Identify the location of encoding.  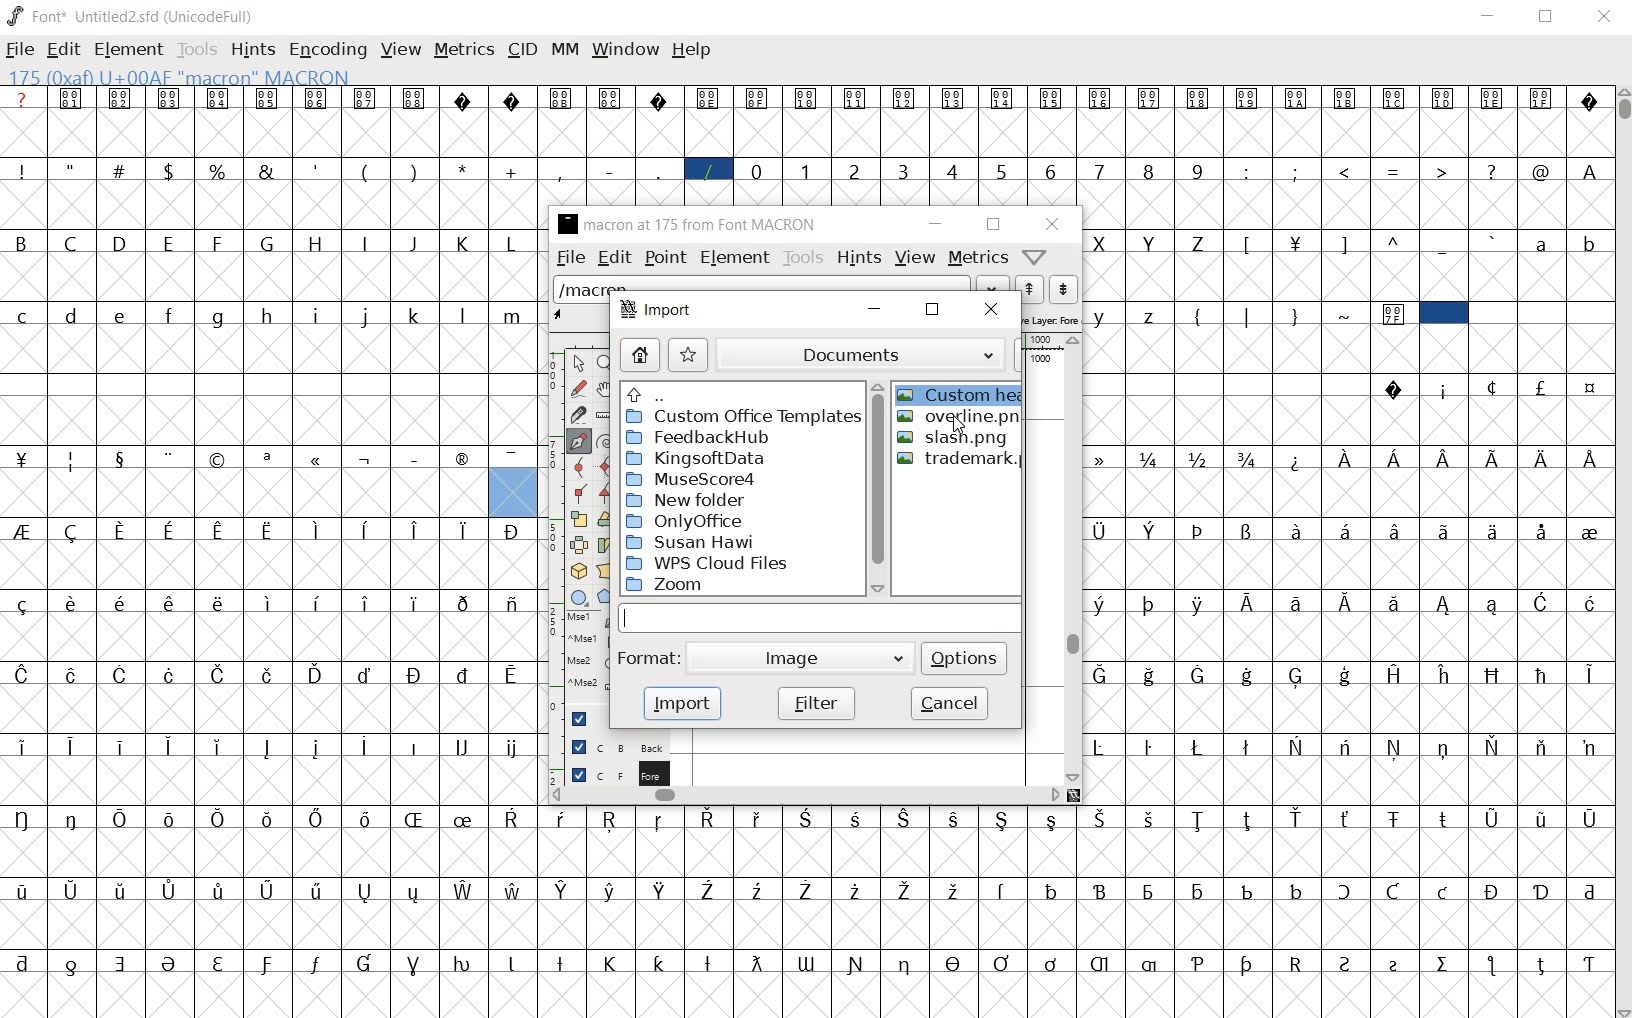
(327, 51).